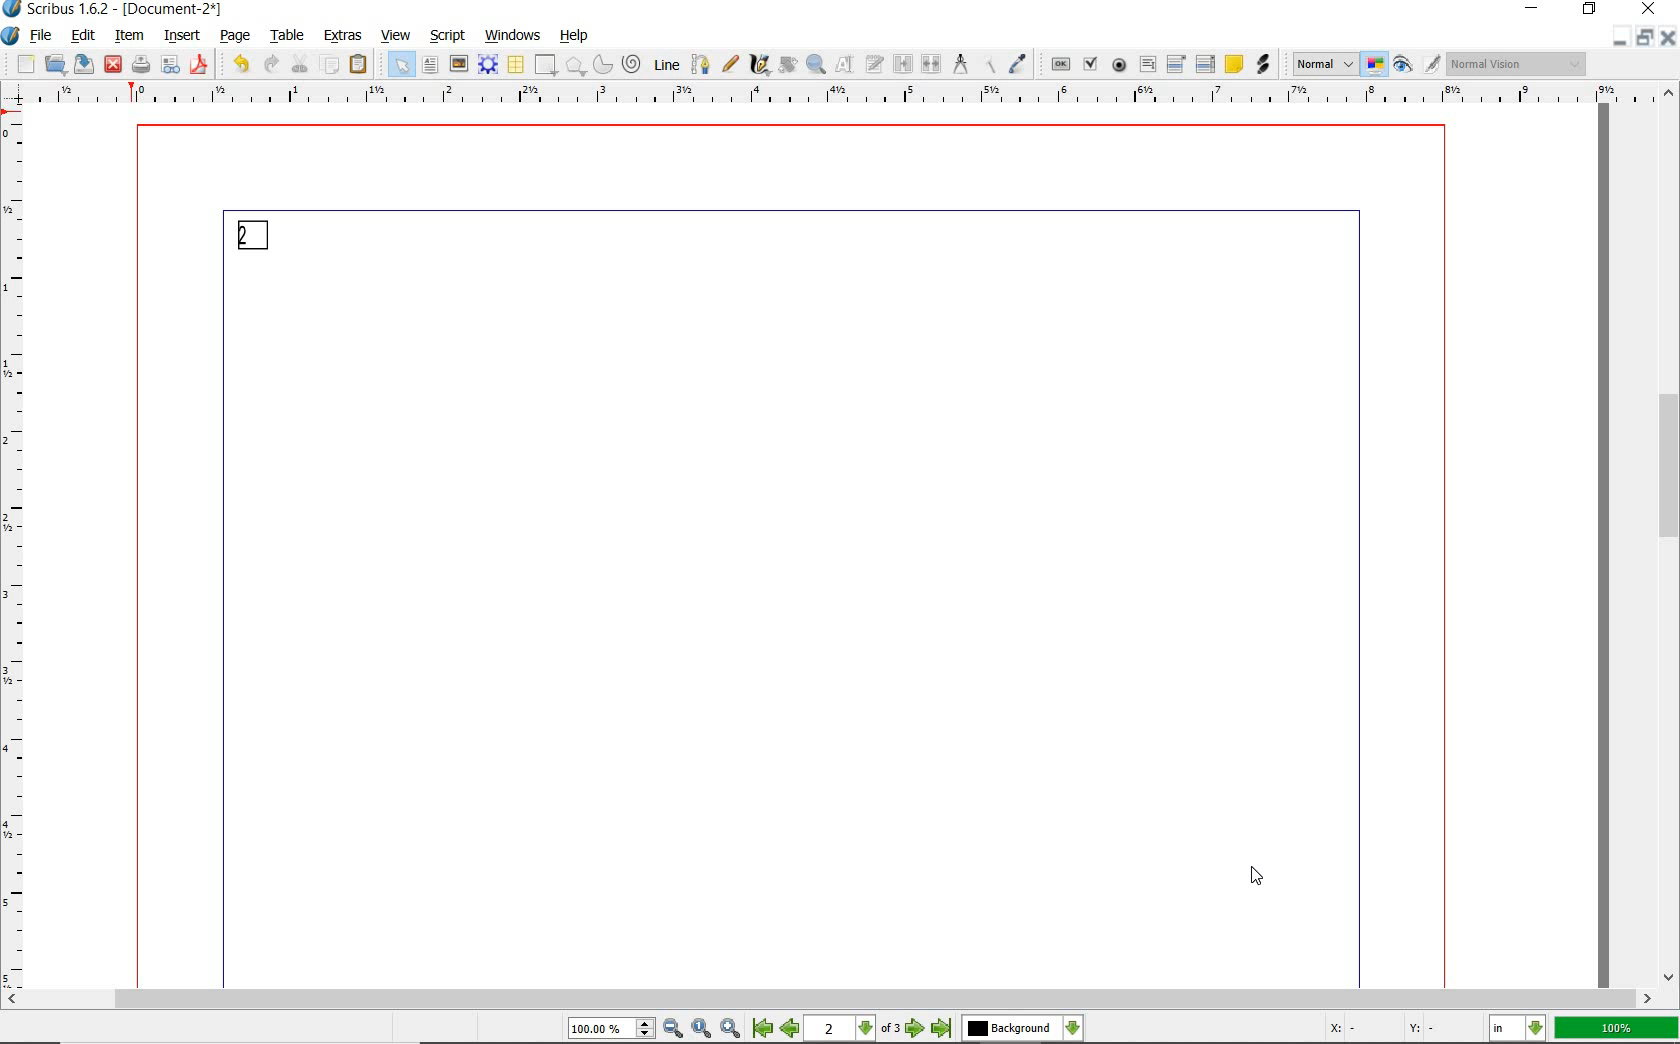  I want to click on copy, so click(330, 66).